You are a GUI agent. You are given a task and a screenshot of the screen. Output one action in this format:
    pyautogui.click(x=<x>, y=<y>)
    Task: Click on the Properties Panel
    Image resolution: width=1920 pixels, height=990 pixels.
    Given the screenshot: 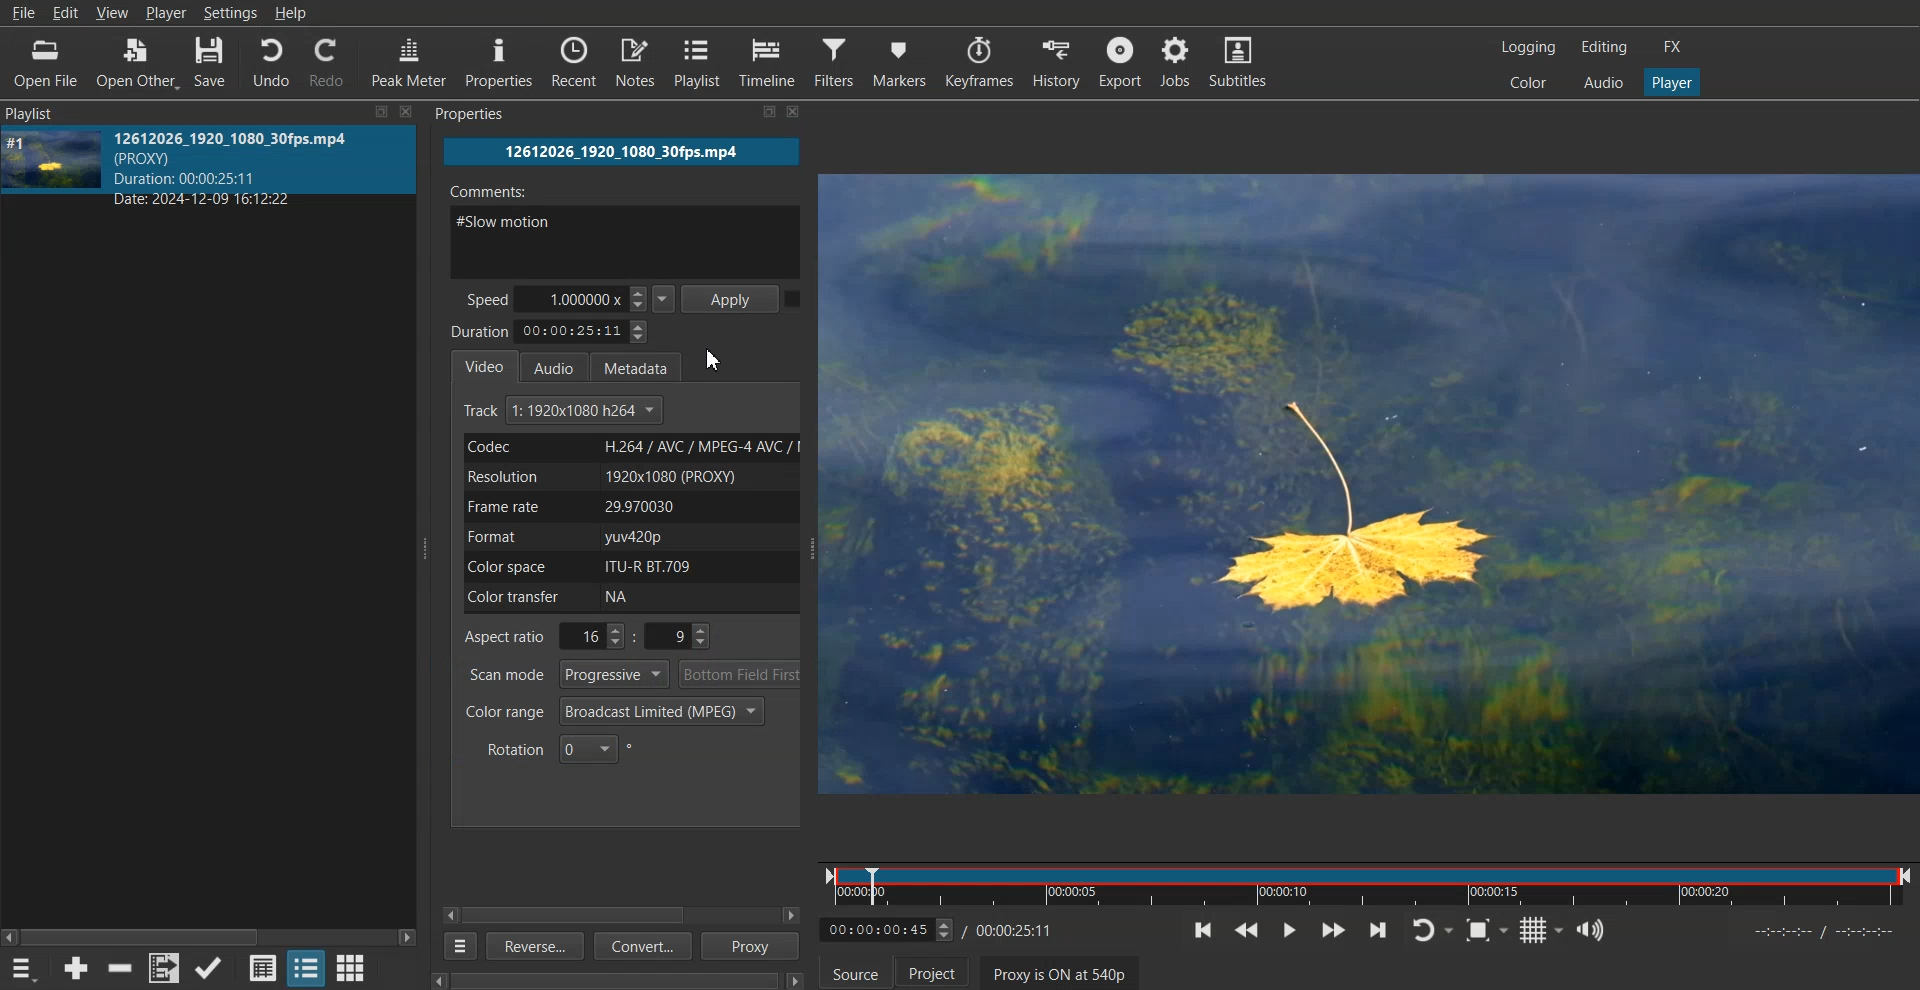 What is the action you would take?
    pyautogui.click(x=475, y=114)
    